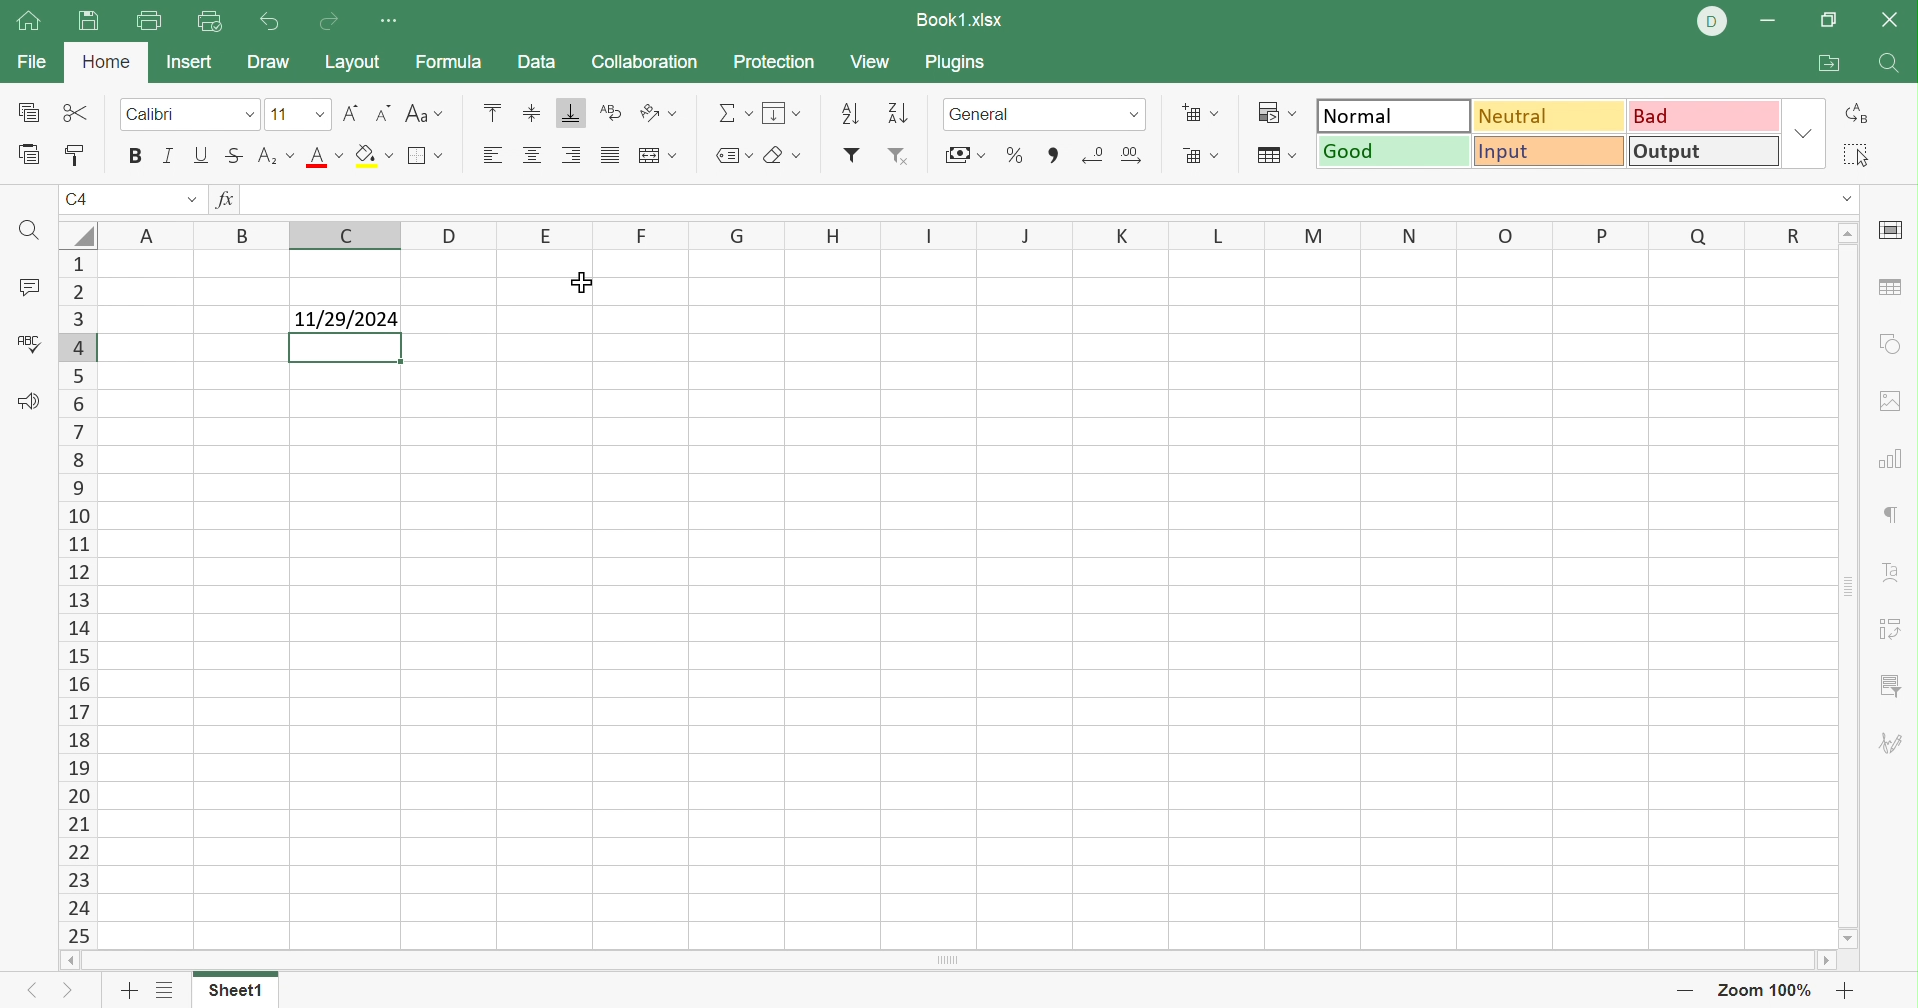  What do you see at coordinates (1846, 198) in the screenshot?
I see `Drop Down` at bounding box center [1846, 198].